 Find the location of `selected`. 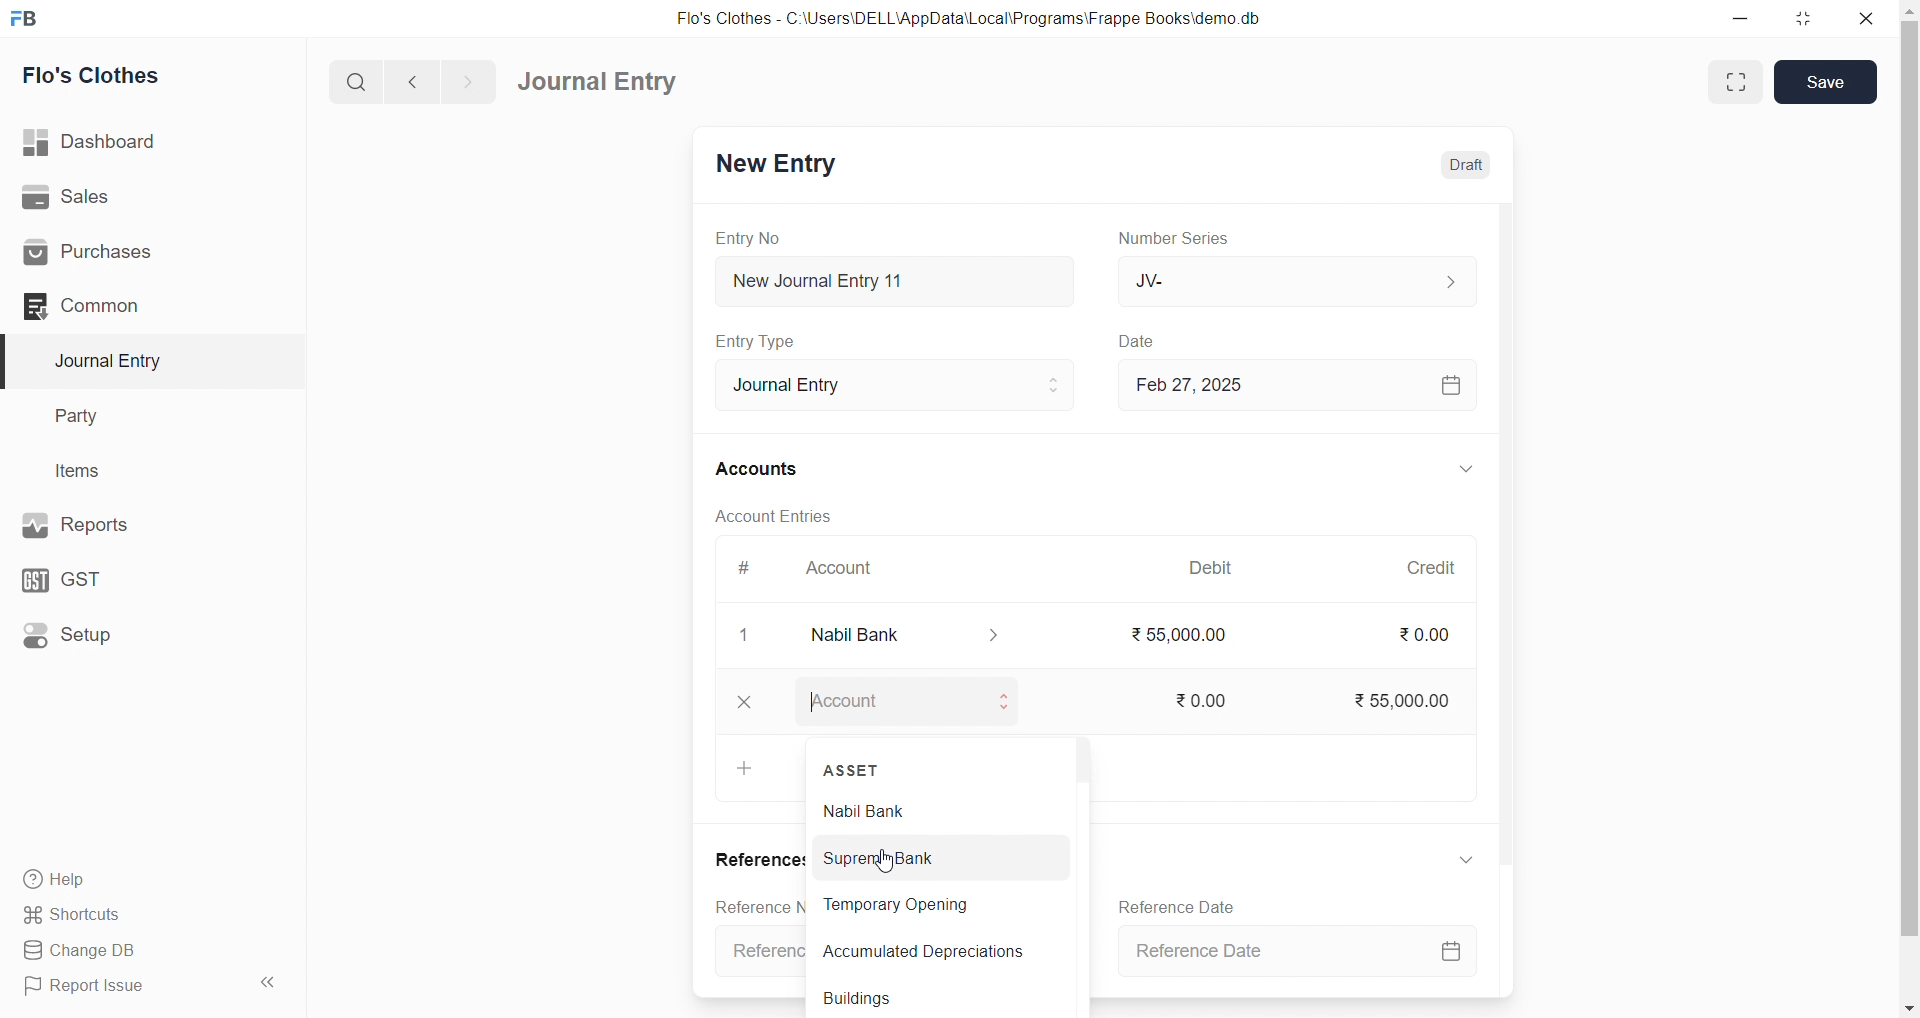

selected is located at coordinates (12, 360).